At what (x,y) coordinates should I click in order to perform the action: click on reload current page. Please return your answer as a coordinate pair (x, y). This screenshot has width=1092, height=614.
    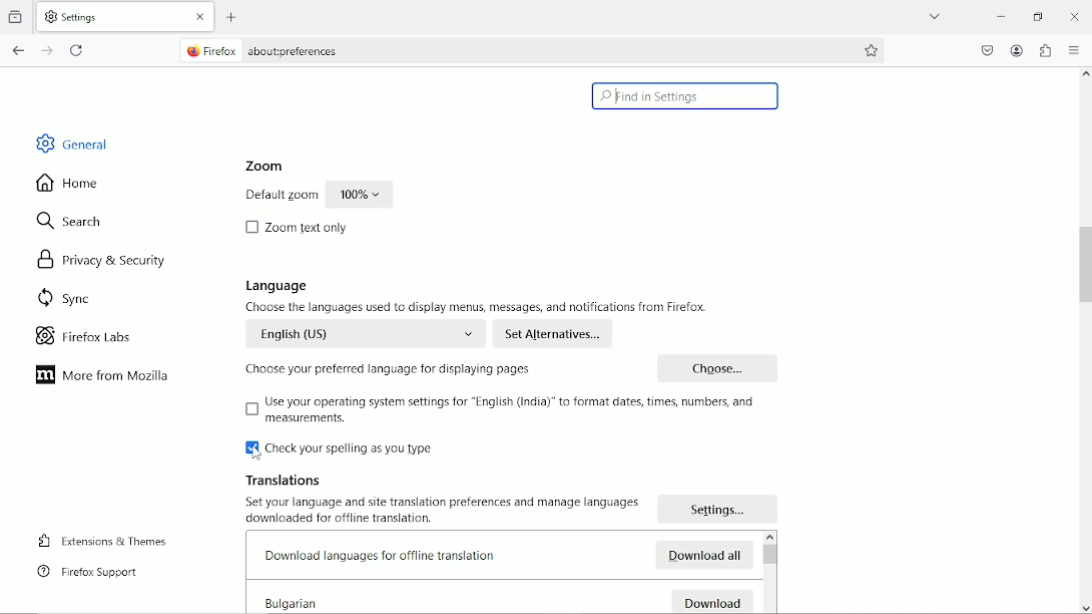
    Looking at the image, I should click on (77, 49).